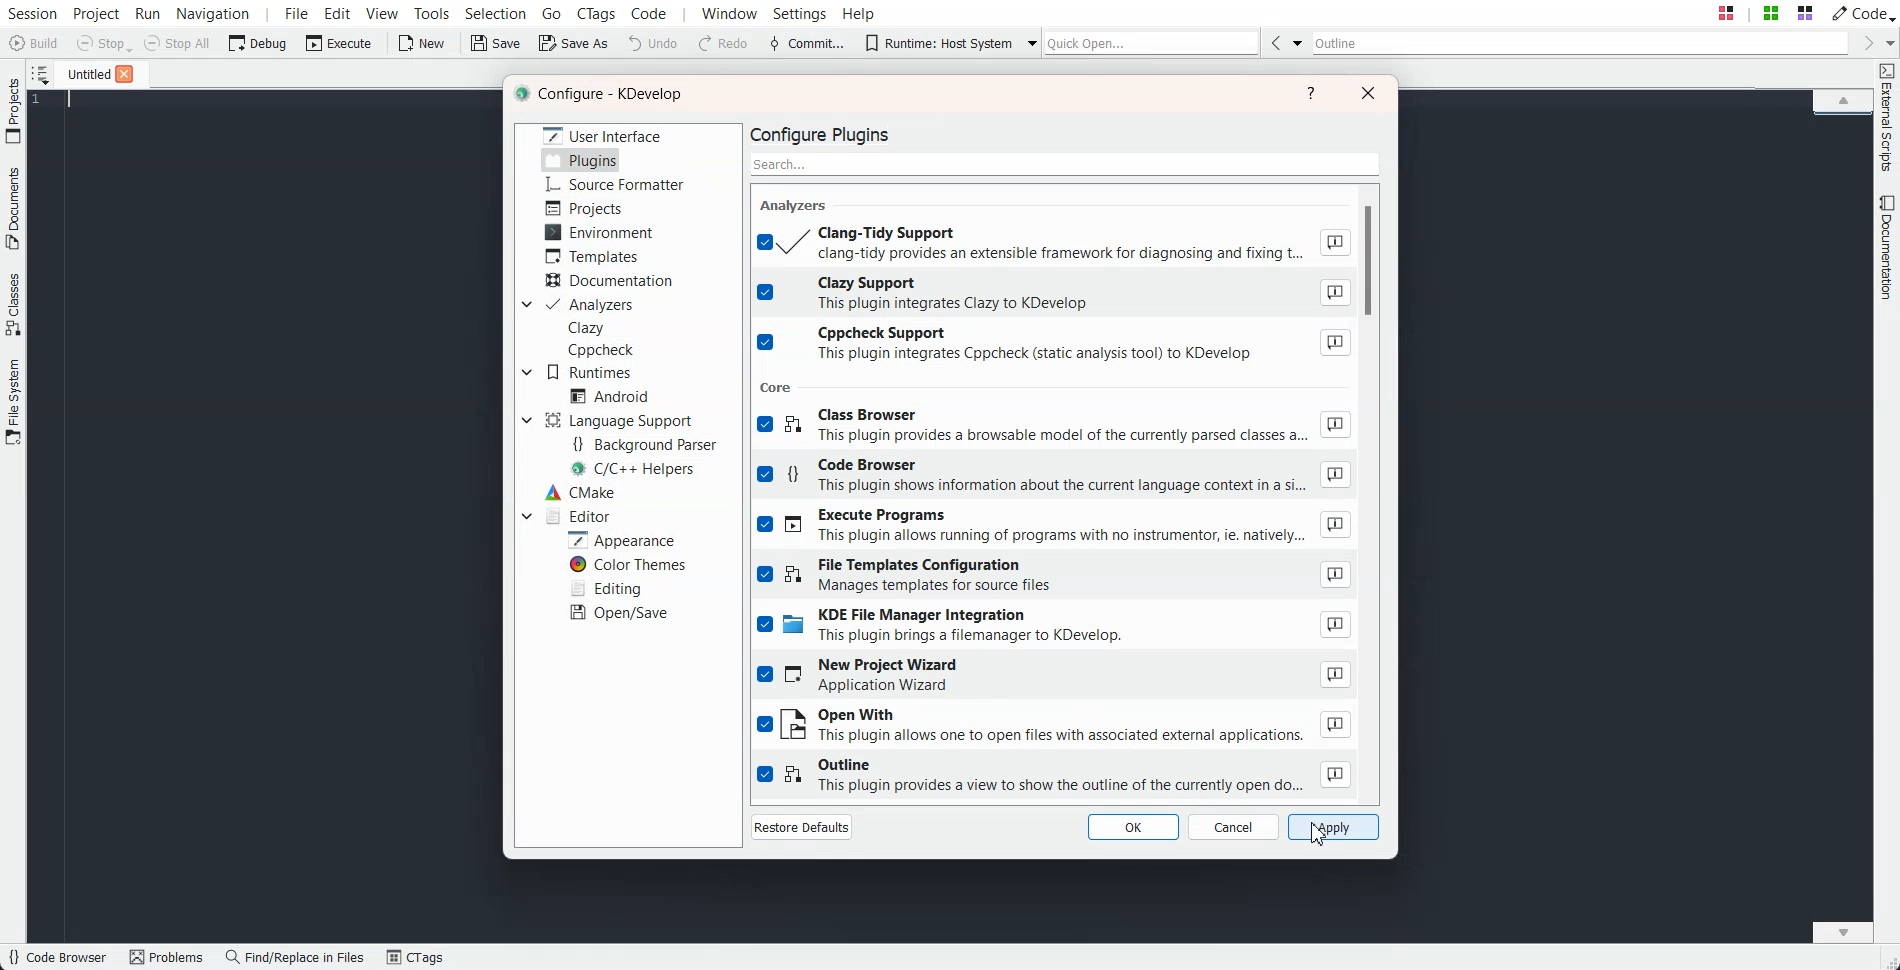 The image size is (1900, 970). I want to click on Source Formatter, so click(613, 185).